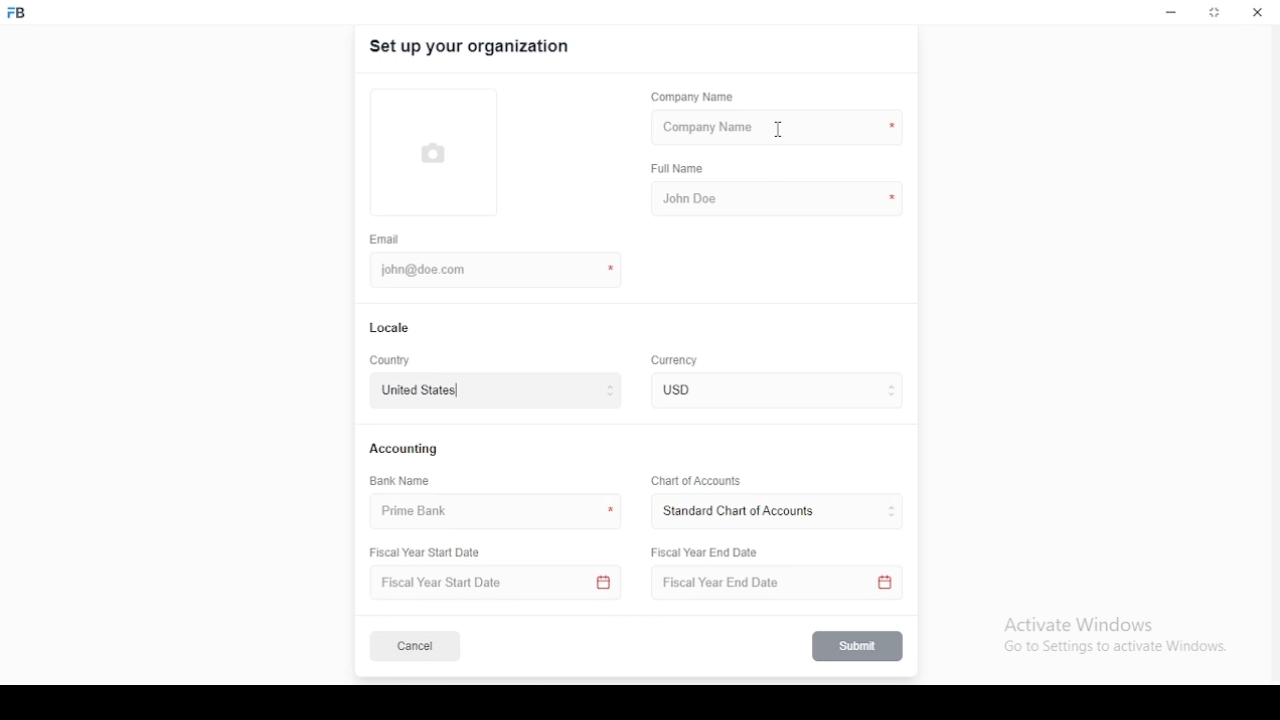 This screenshot has height=720, width=1280. Describe the element at coordinates (432, 553) in the screenshot. I see `Fiscal Year Start Date` at that location.